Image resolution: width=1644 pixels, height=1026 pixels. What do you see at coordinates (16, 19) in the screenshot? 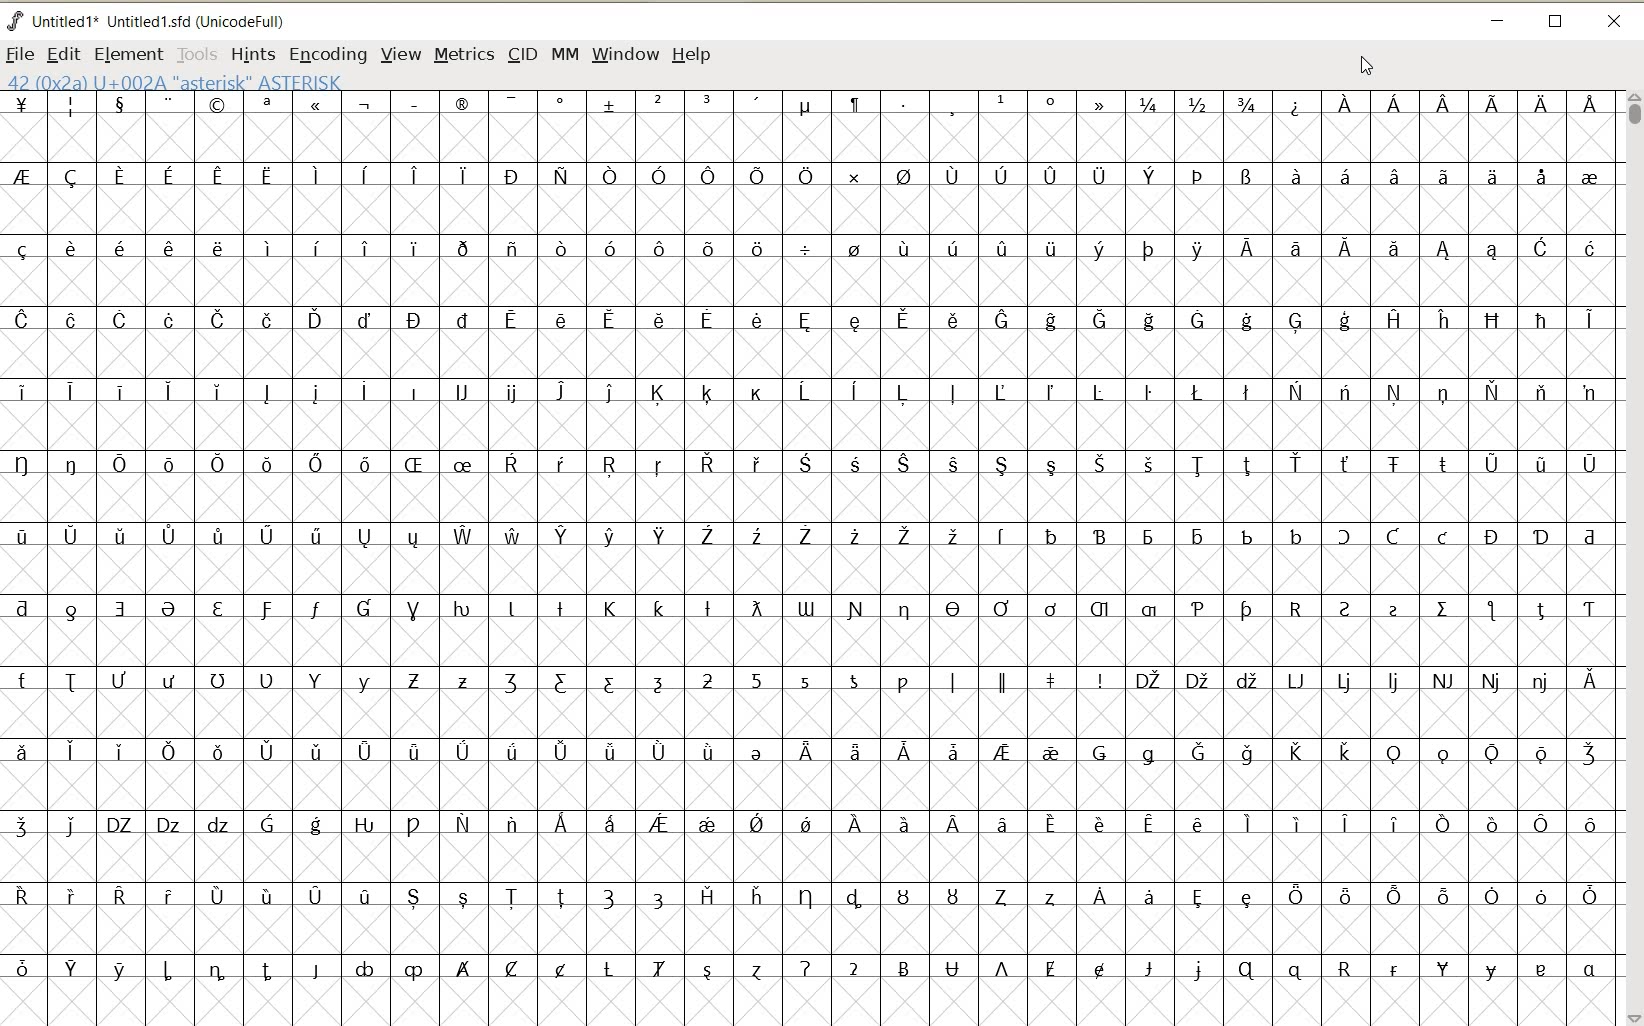
I see `fontforge logo` at bounding box center [16, 19].